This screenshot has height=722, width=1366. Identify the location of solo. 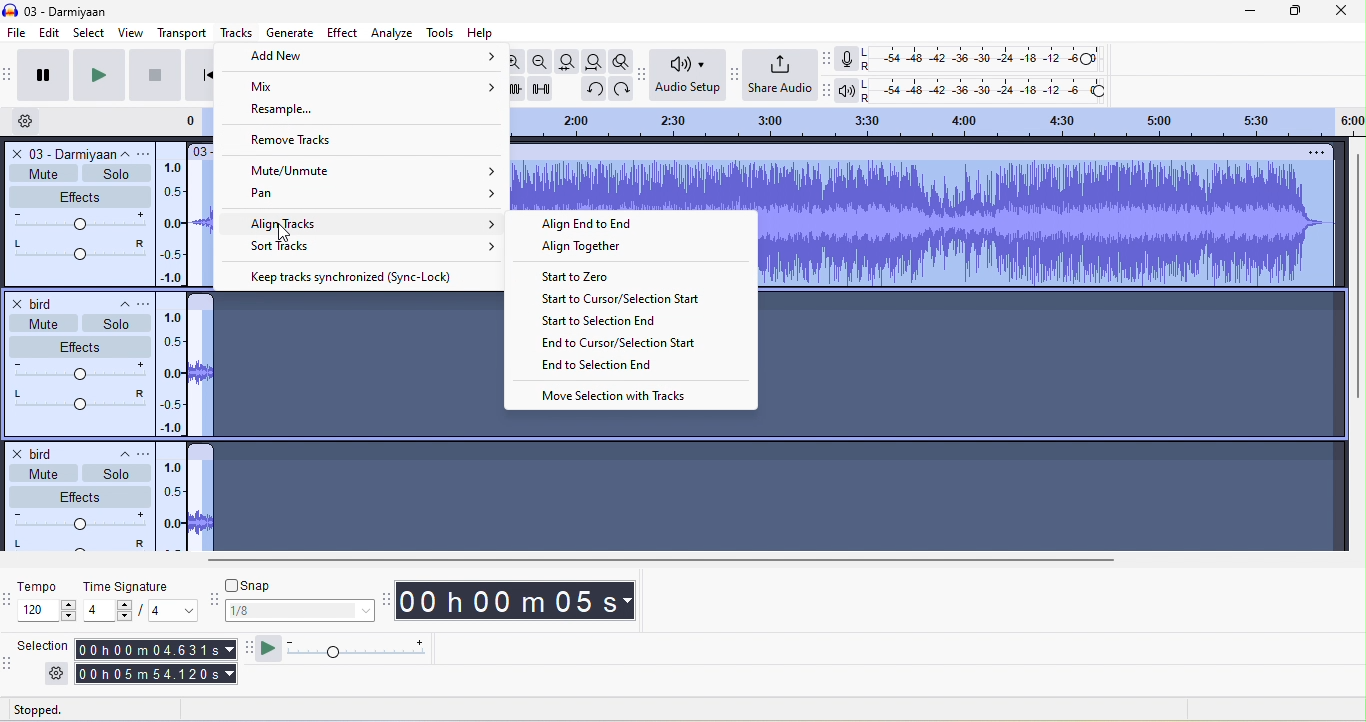
(117, 475).